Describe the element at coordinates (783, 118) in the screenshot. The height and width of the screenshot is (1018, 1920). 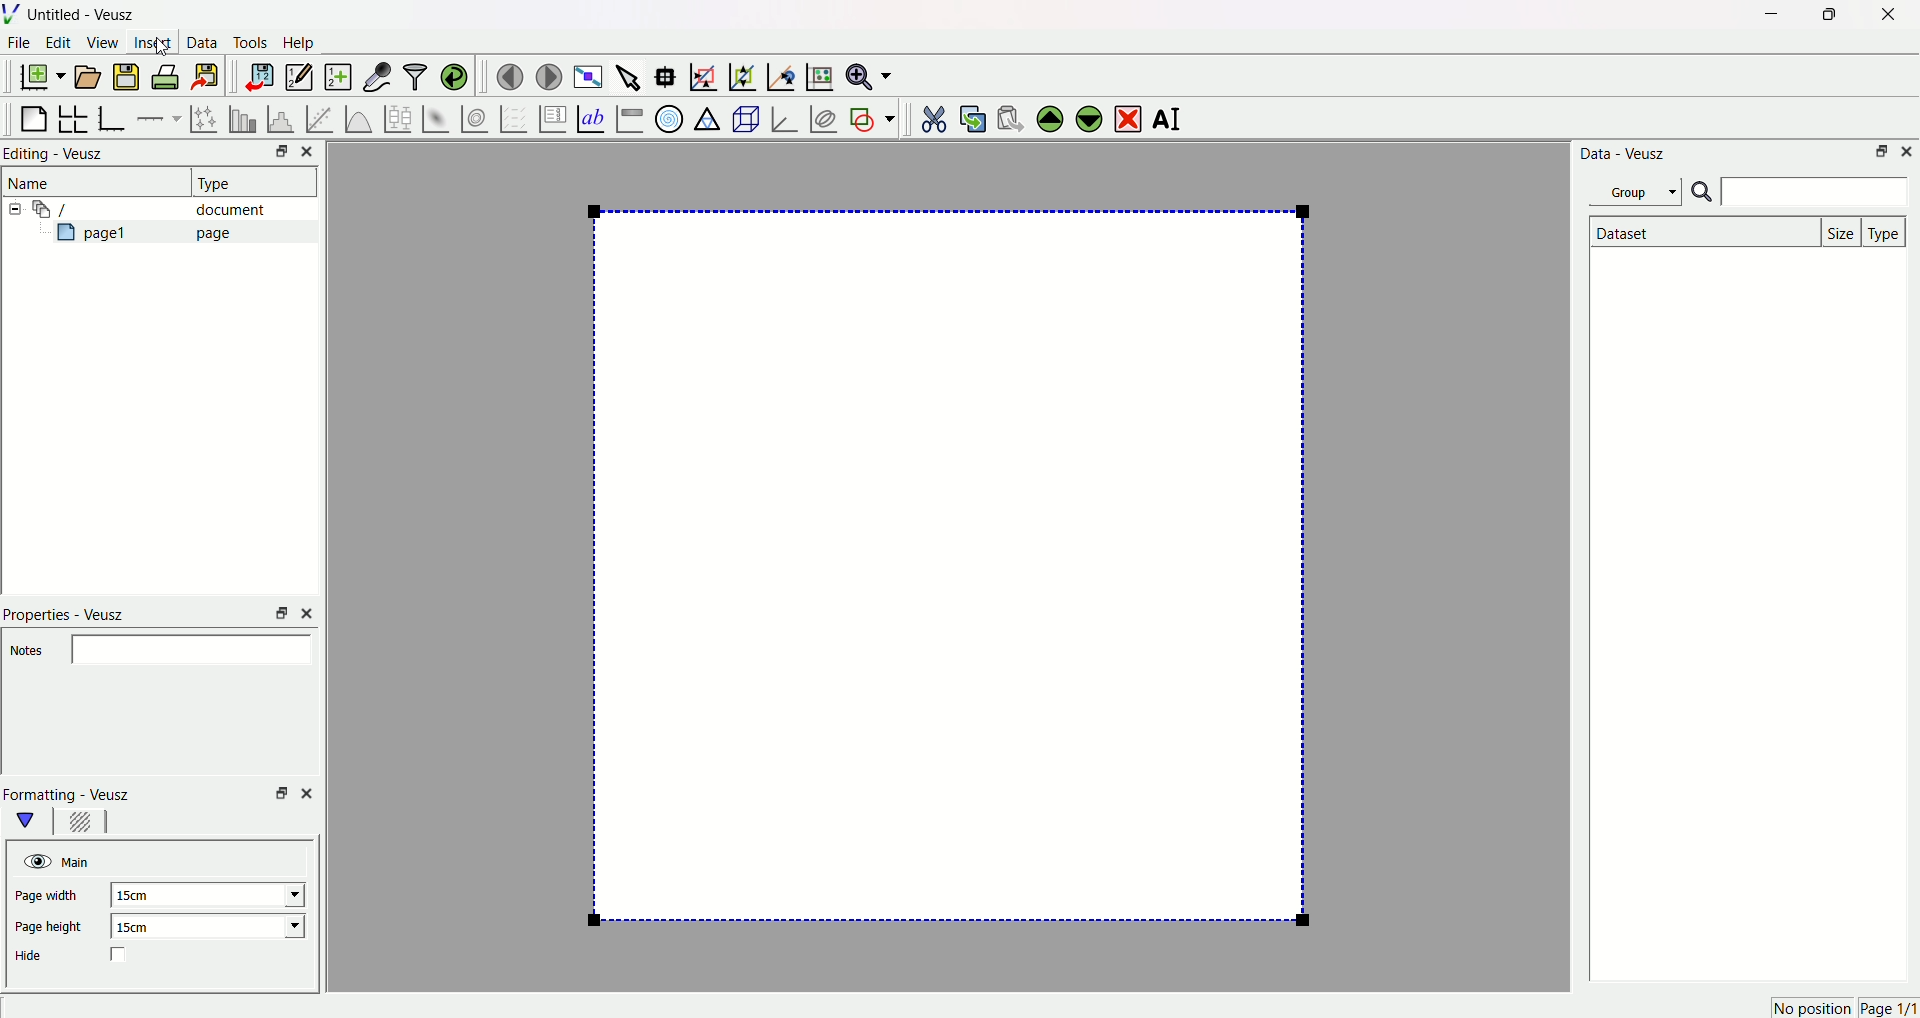
I see `3d graphs` at that location.